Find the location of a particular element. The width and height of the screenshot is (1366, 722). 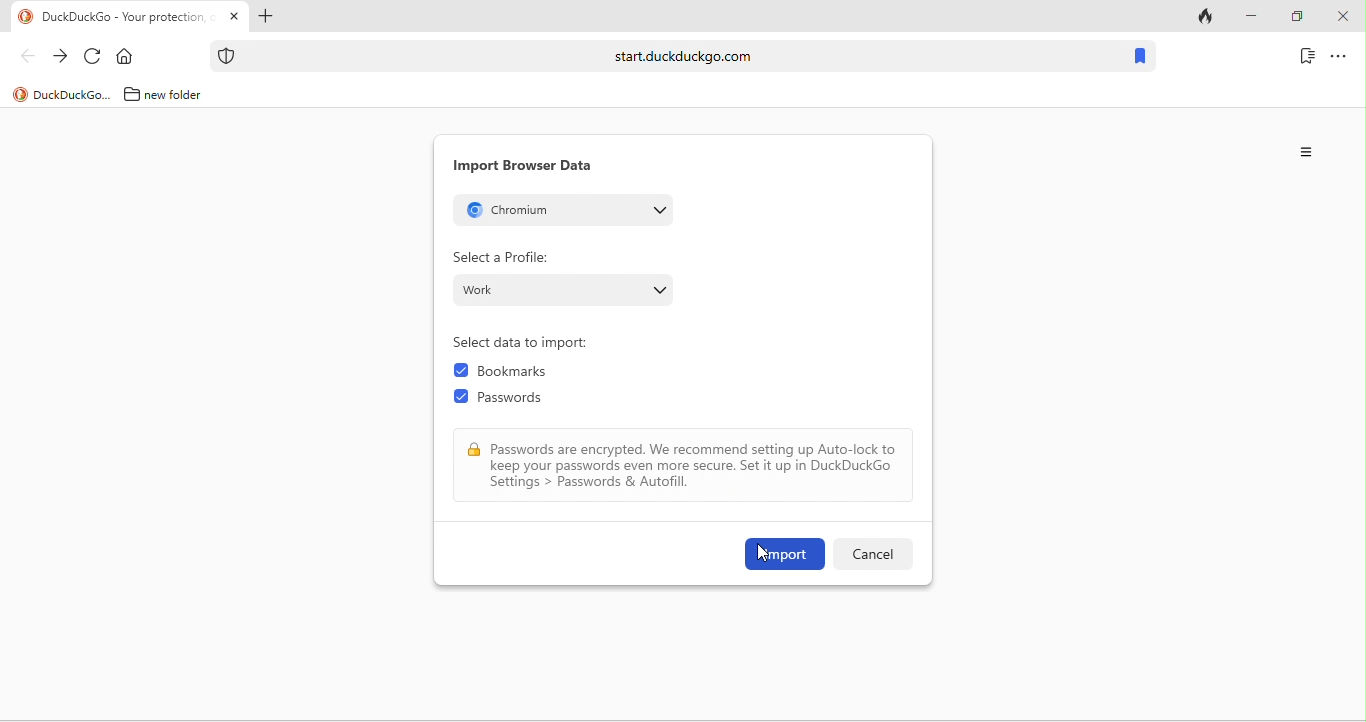

cursor is located at coordinates (763, 555).